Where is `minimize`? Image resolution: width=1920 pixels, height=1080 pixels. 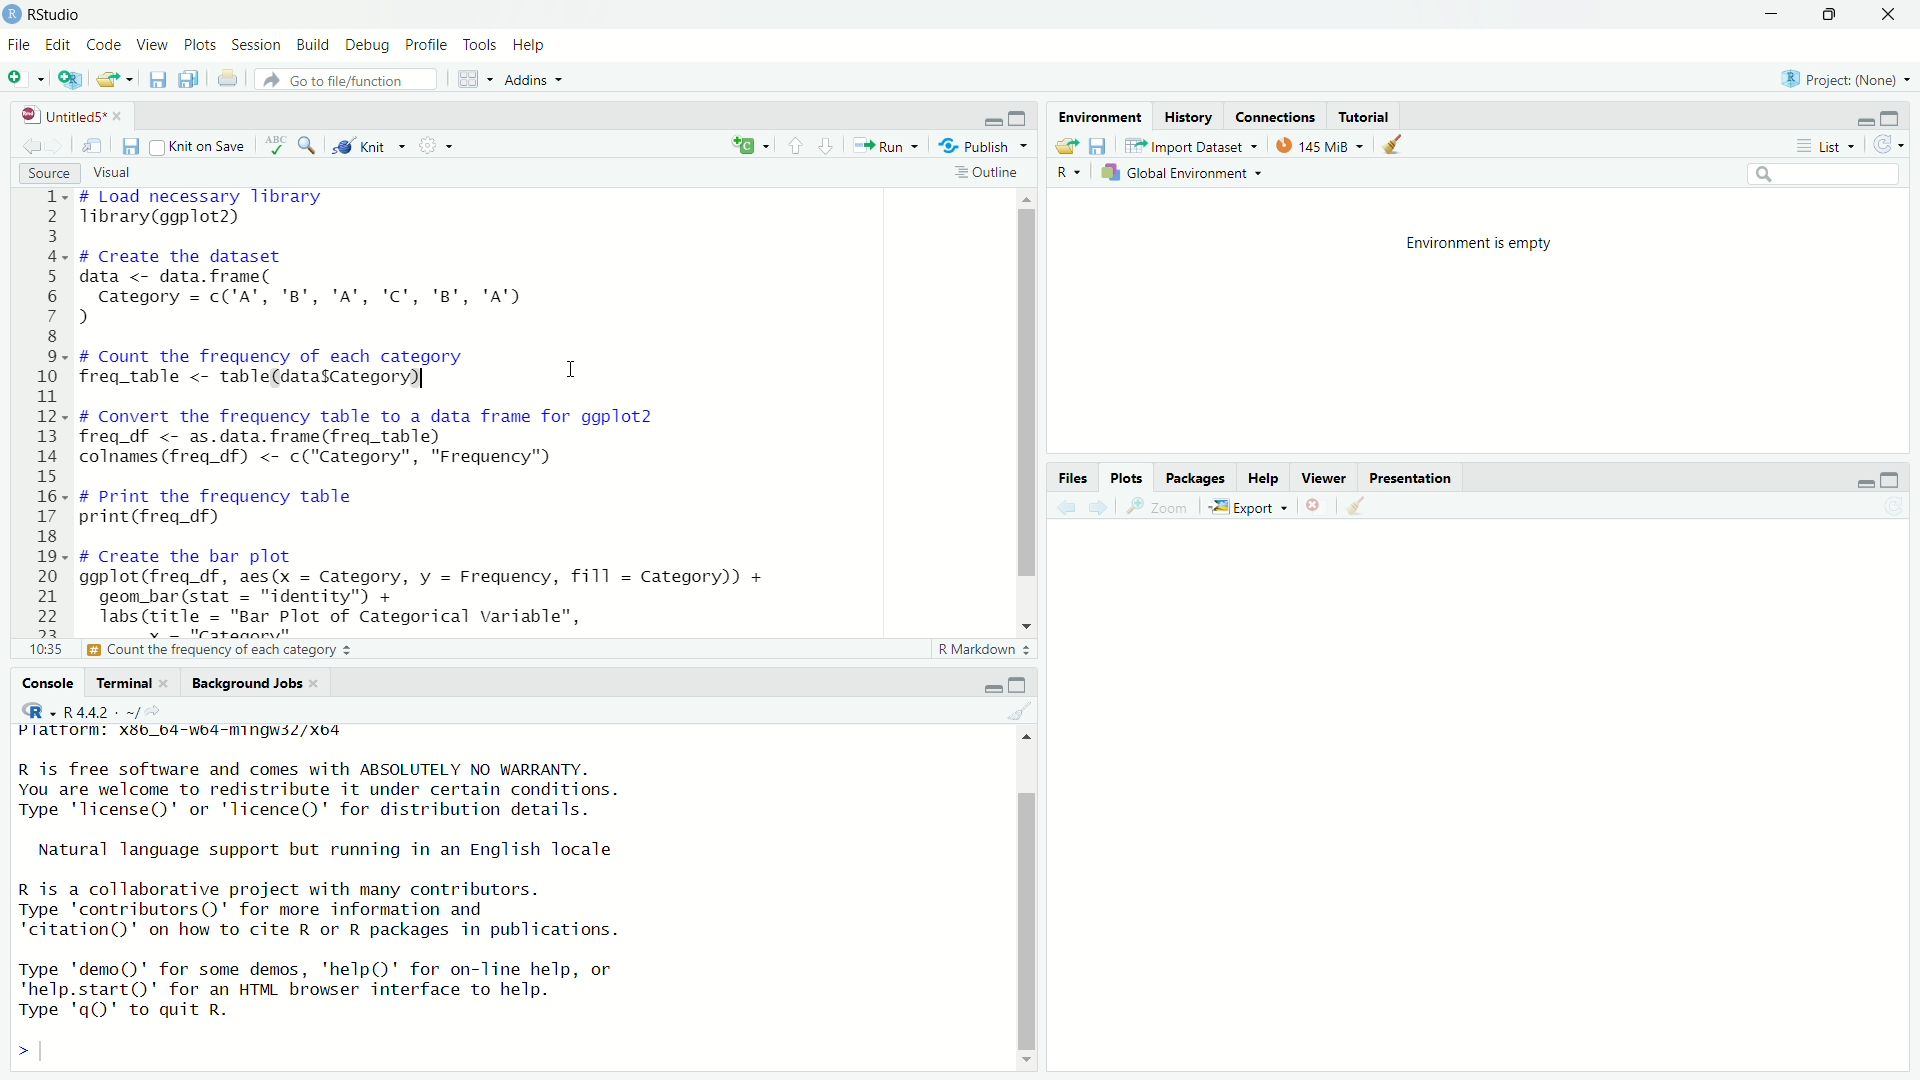
minimize is located at coordinates (992, 689).